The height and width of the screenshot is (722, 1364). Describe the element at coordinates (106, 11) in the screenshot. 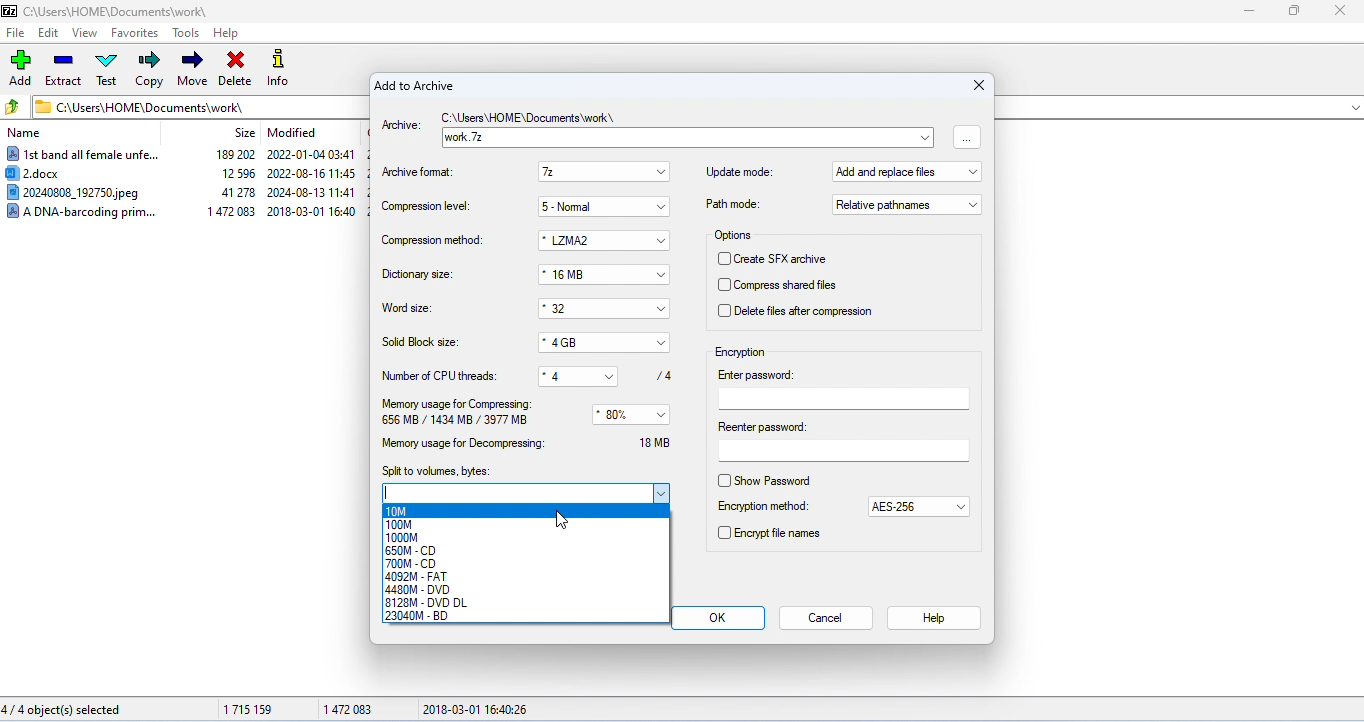

I see `CAUsers\HOME\Documents\work\` at that location.